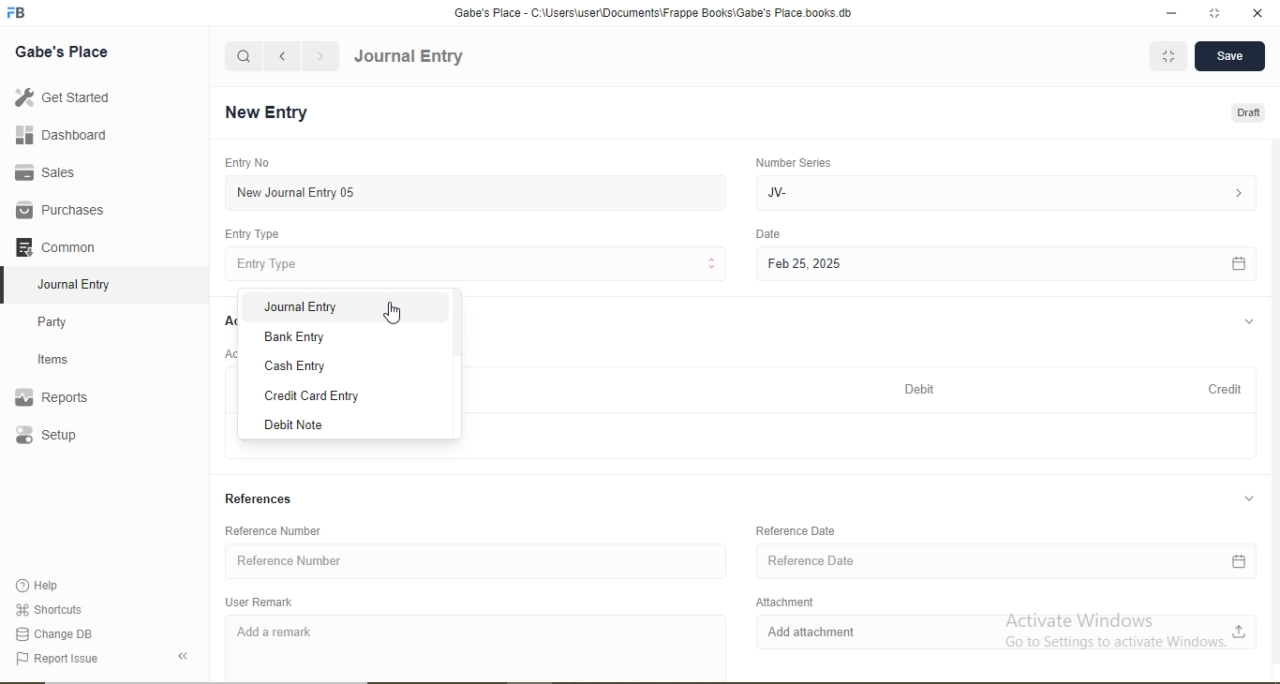 The width and height of the screenshot is (1280, 684). Describe the element at coordinates (186, 656) in the screenshot. I see `collapse sidebar` at that location.